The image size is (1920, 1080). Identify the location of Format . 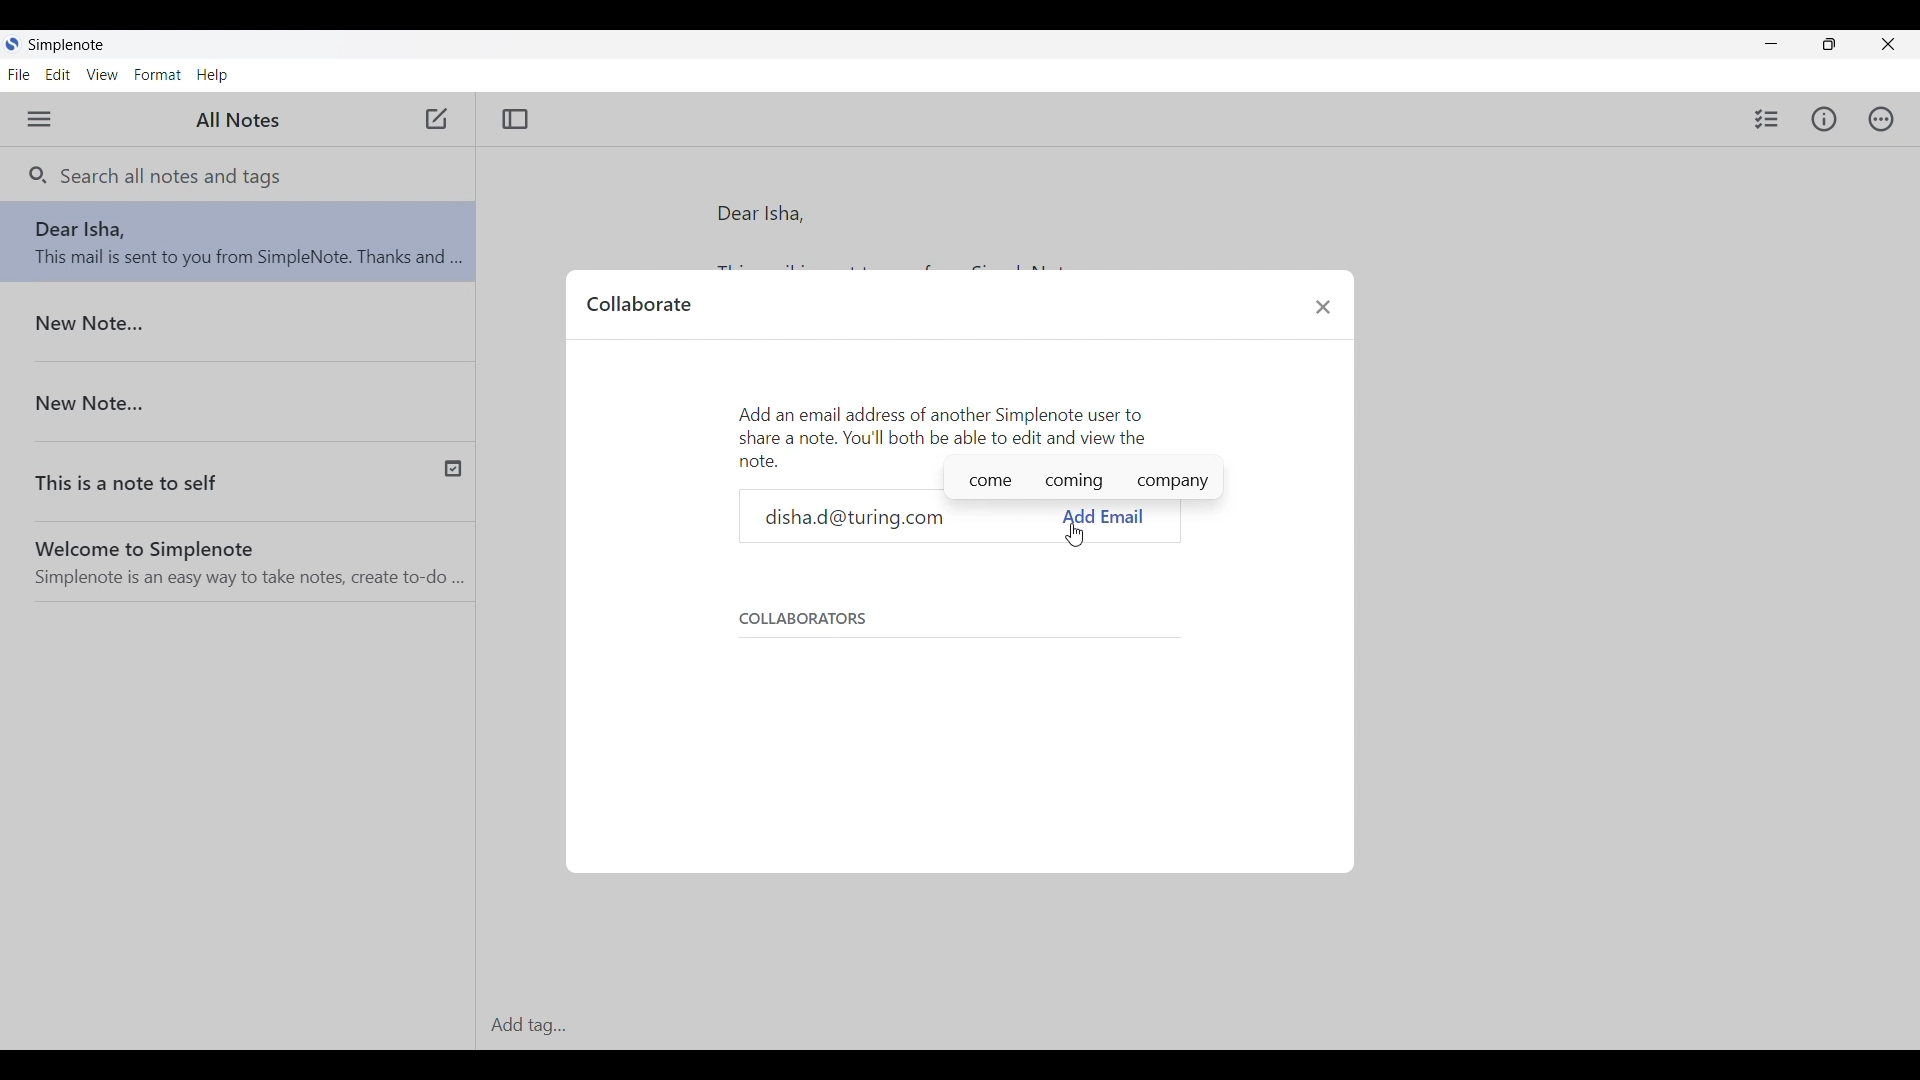
(158, 75).